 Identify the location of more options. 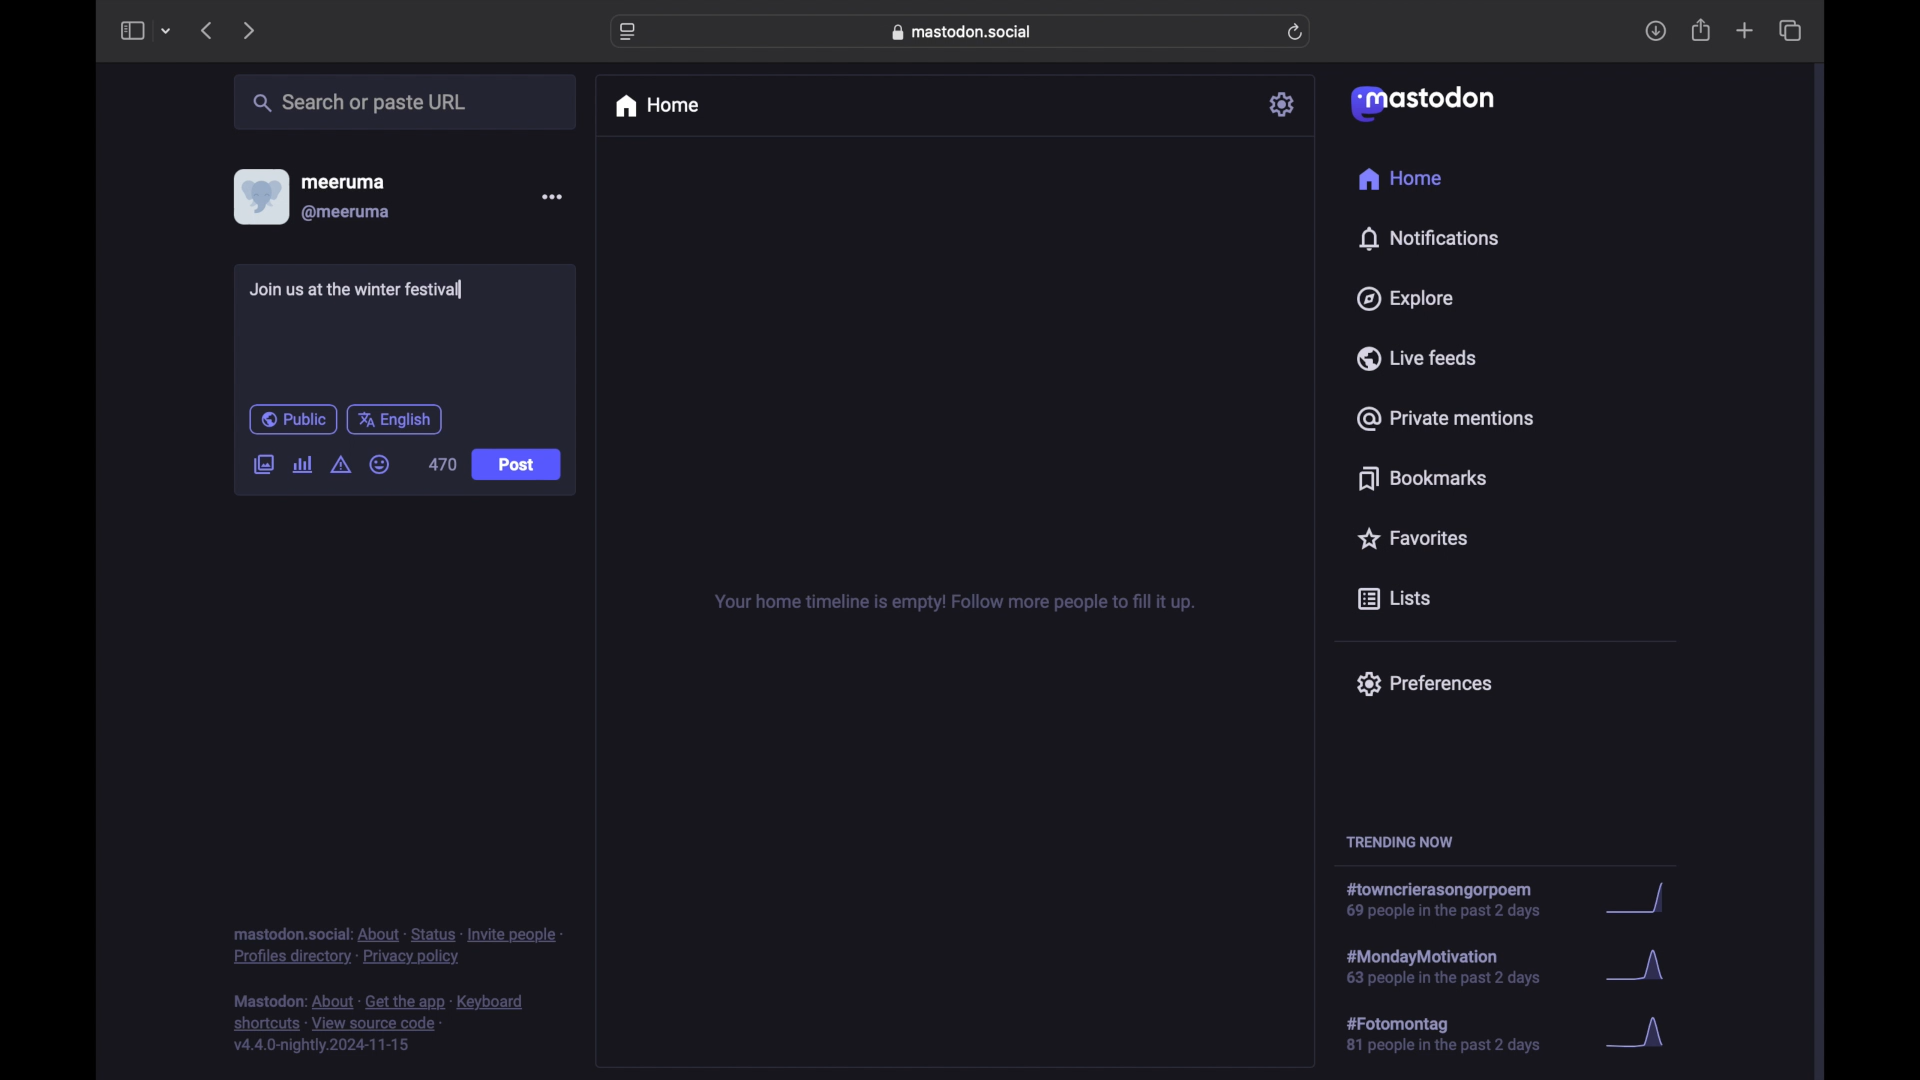
(552, 197).